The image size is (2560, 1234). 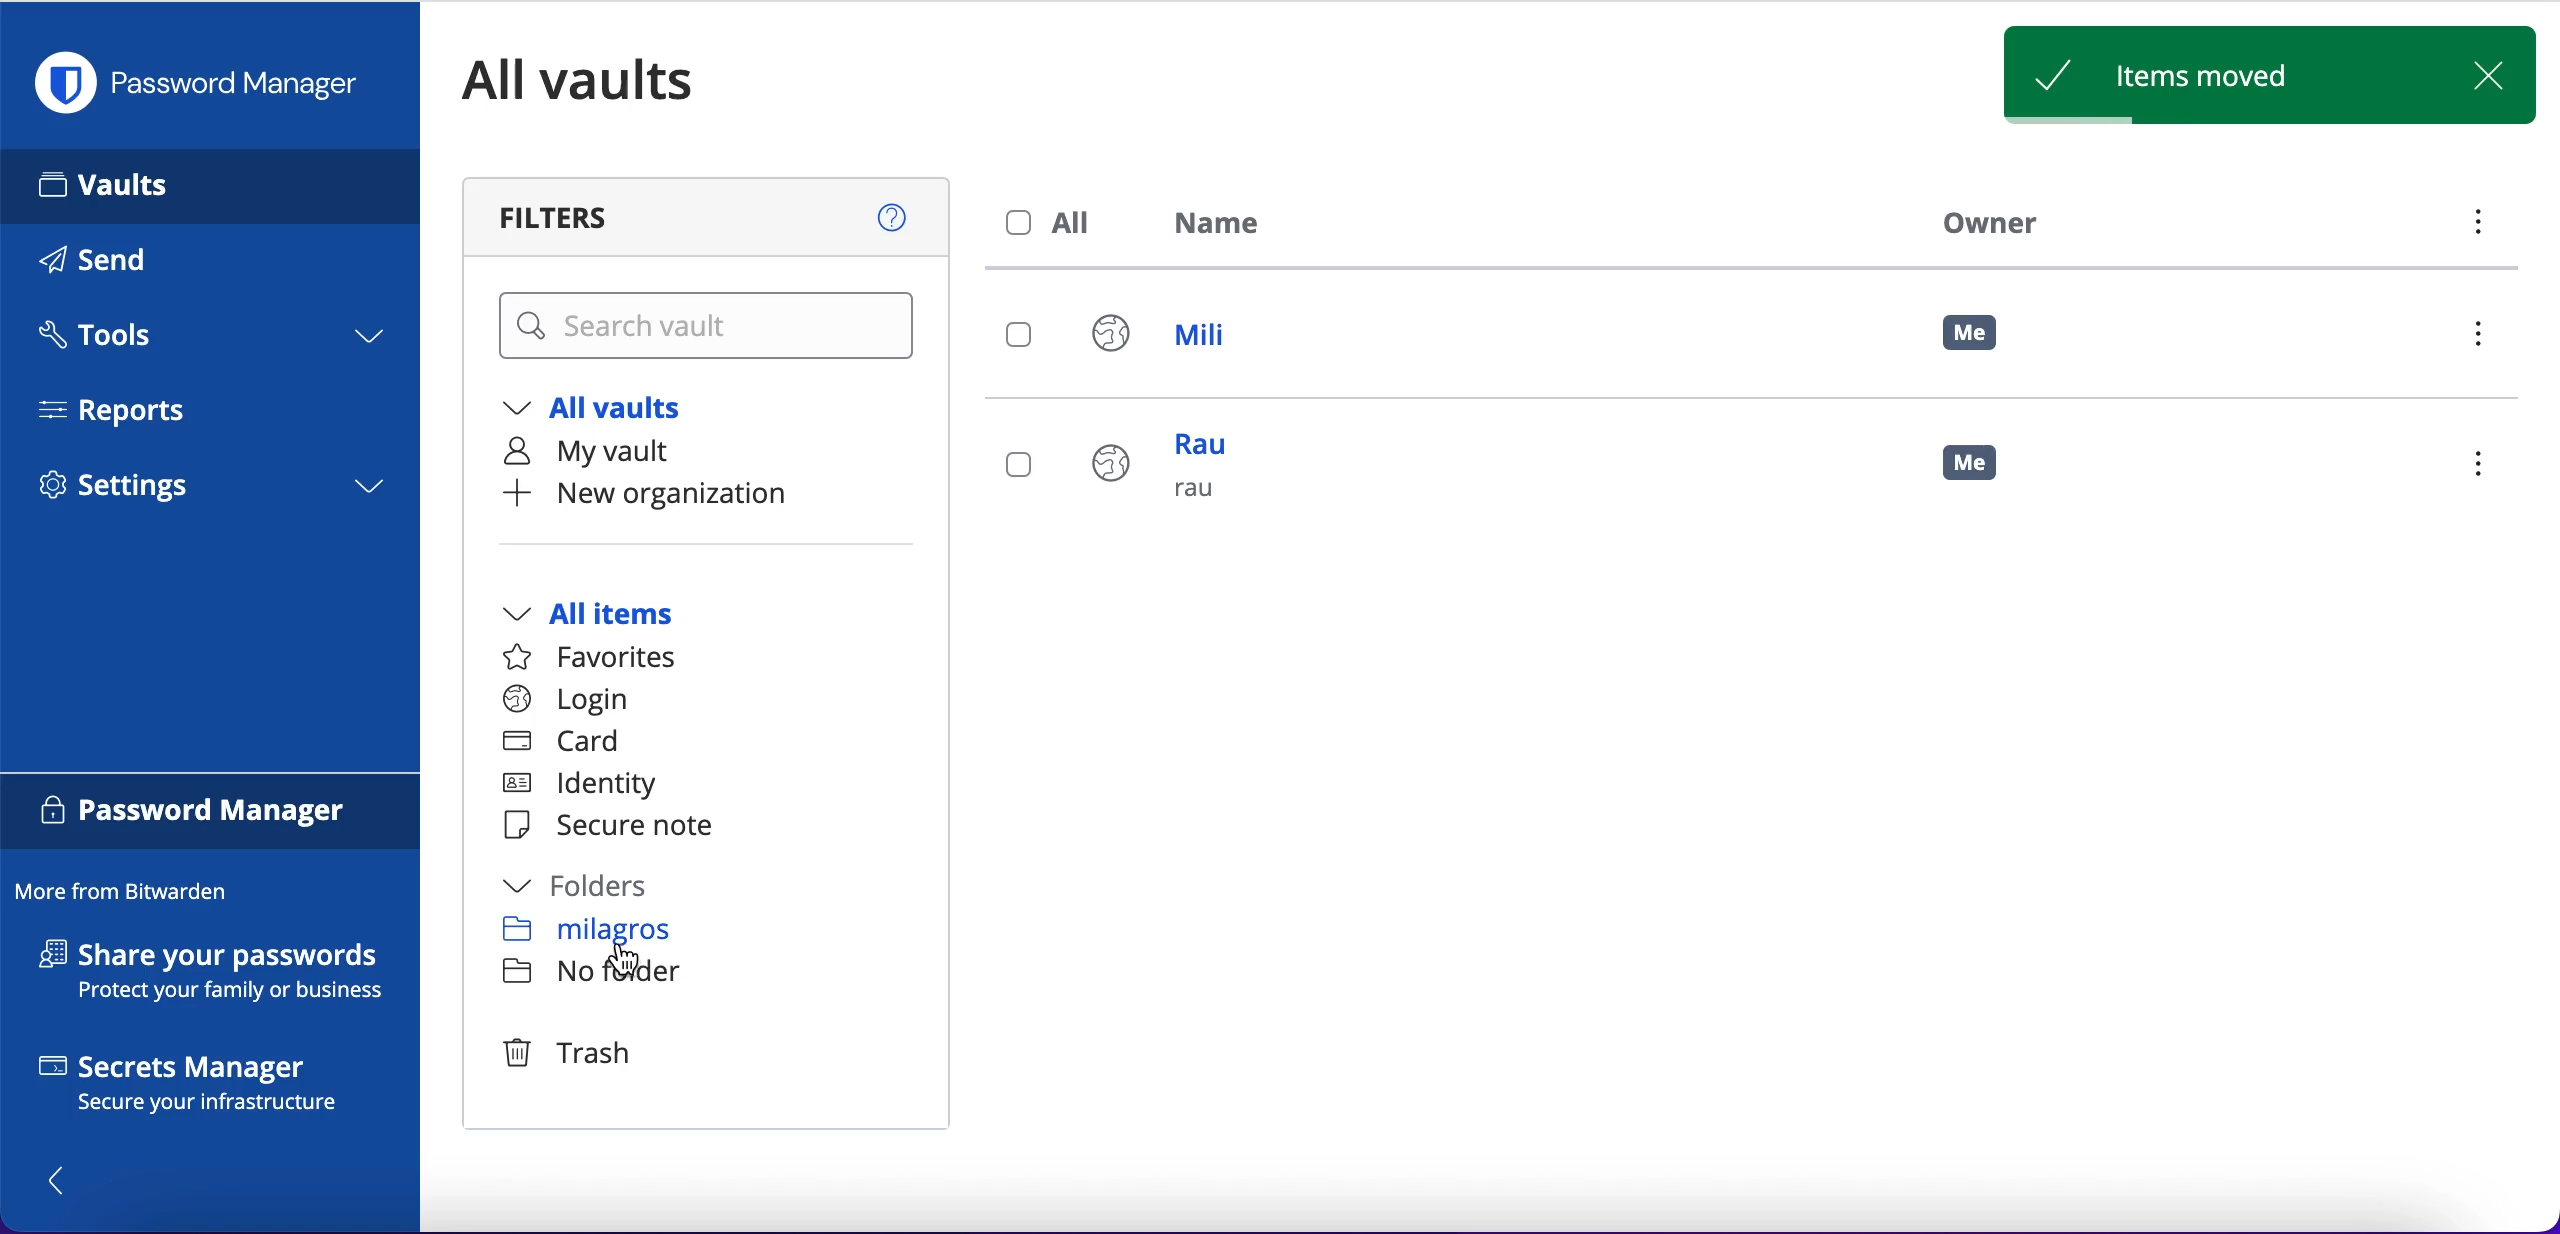 What do you see at coordinates (210, 492) in the screenshot?
I see `settings` at bounding box center [210, 492].